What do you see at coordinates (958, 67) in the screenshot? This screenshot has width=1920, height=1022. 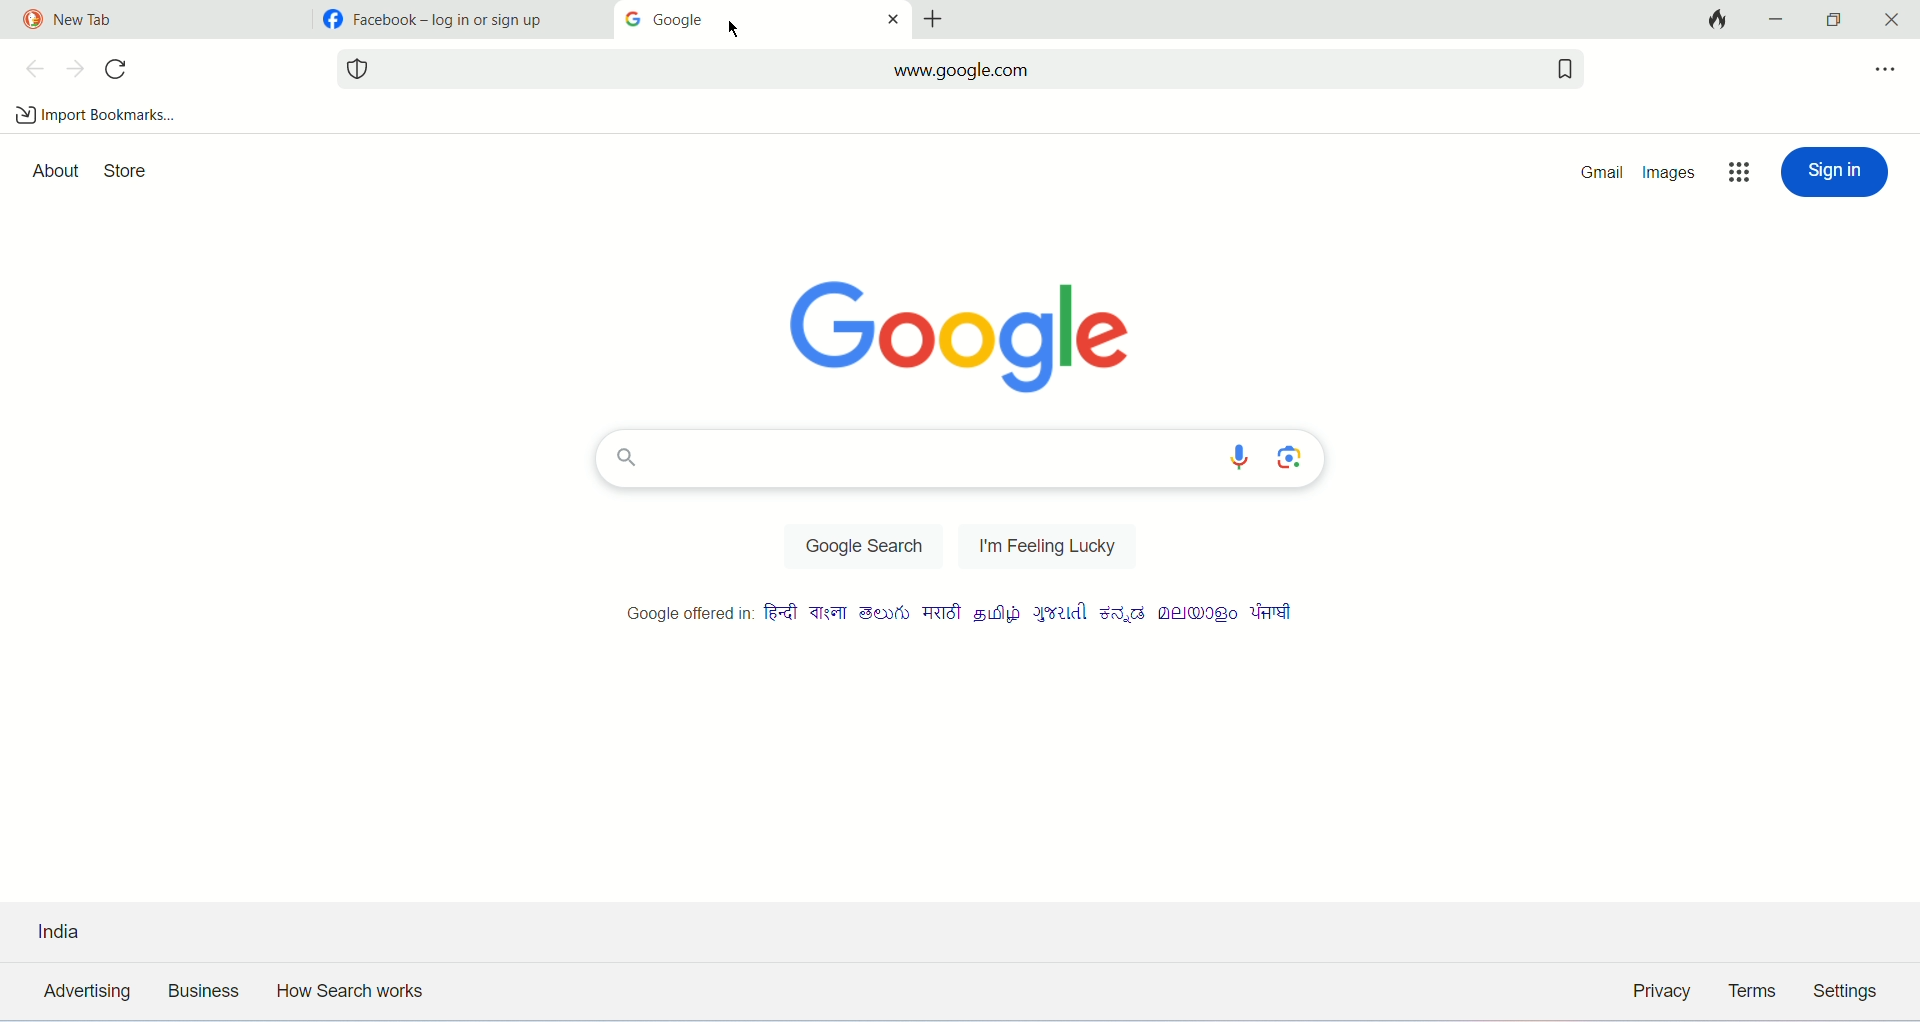 I see `search` at bounding box center [958, 67].